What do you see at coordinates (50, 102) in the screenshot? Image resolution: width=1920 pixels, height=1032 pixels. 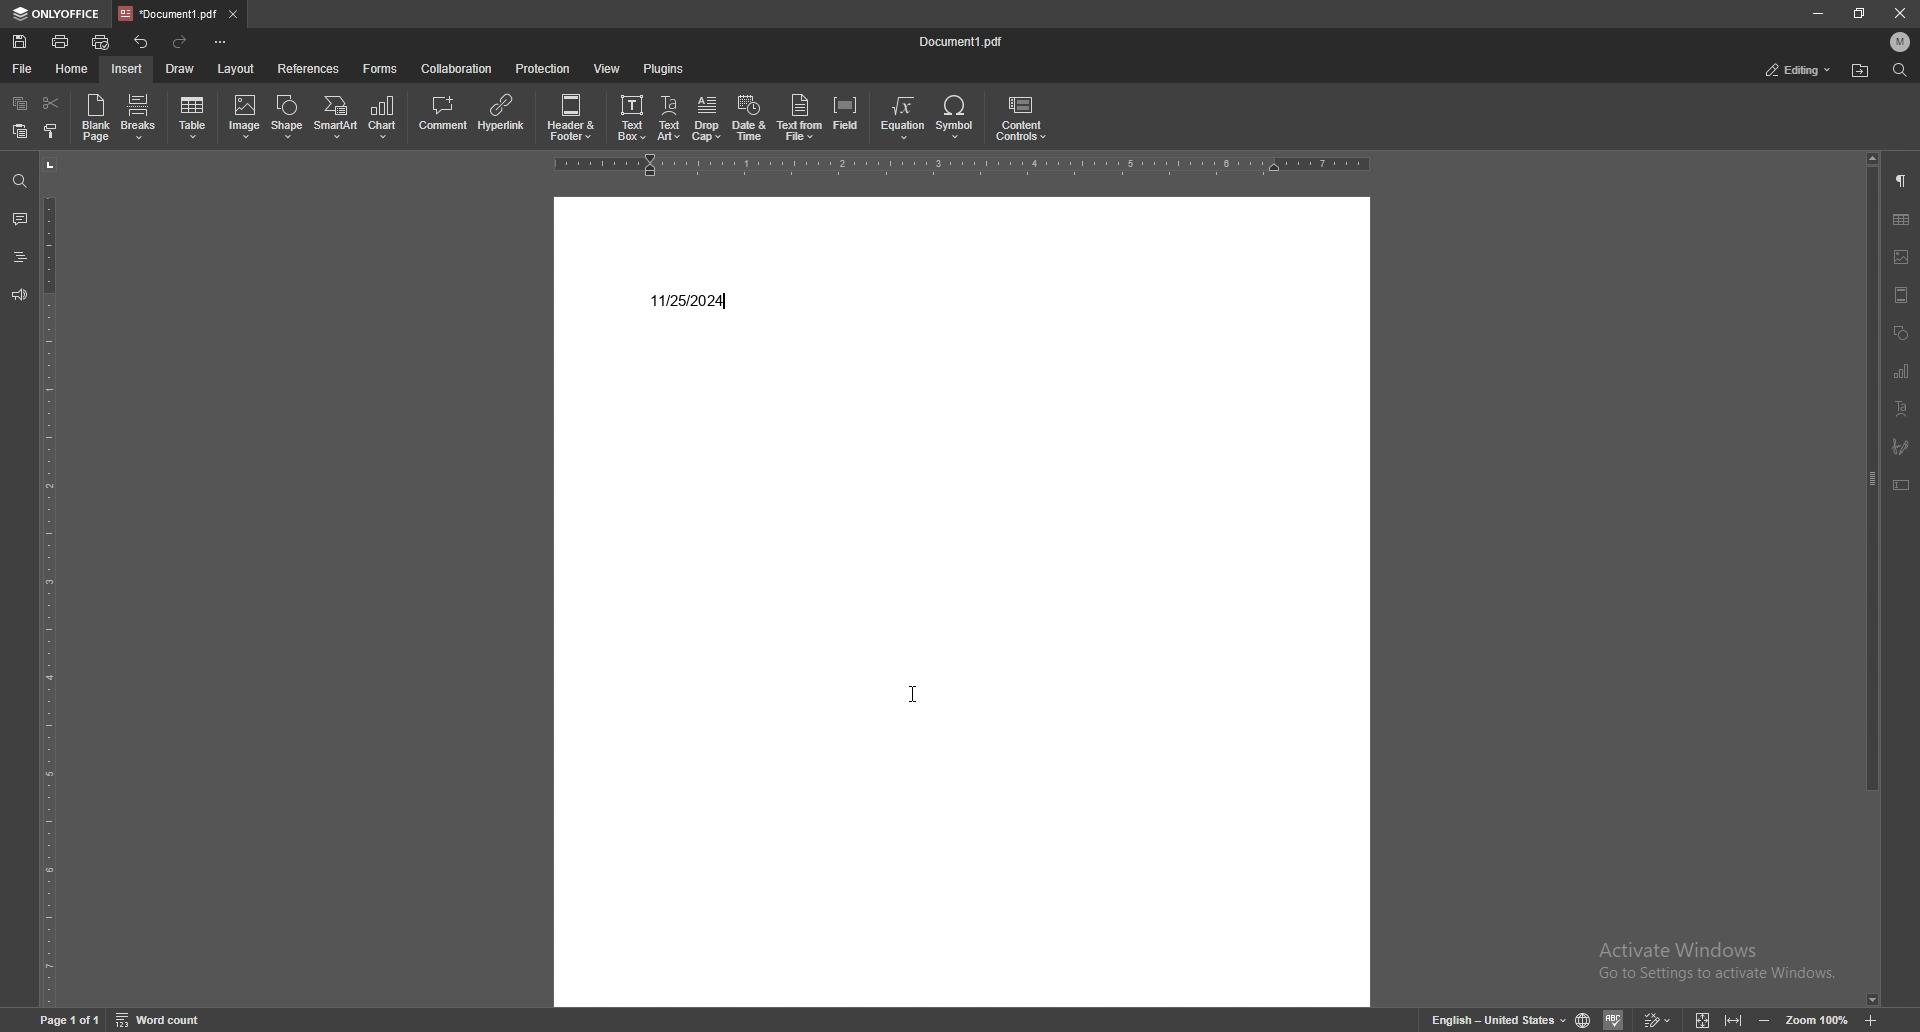 I see `cut` at bounding box center [50, 102].